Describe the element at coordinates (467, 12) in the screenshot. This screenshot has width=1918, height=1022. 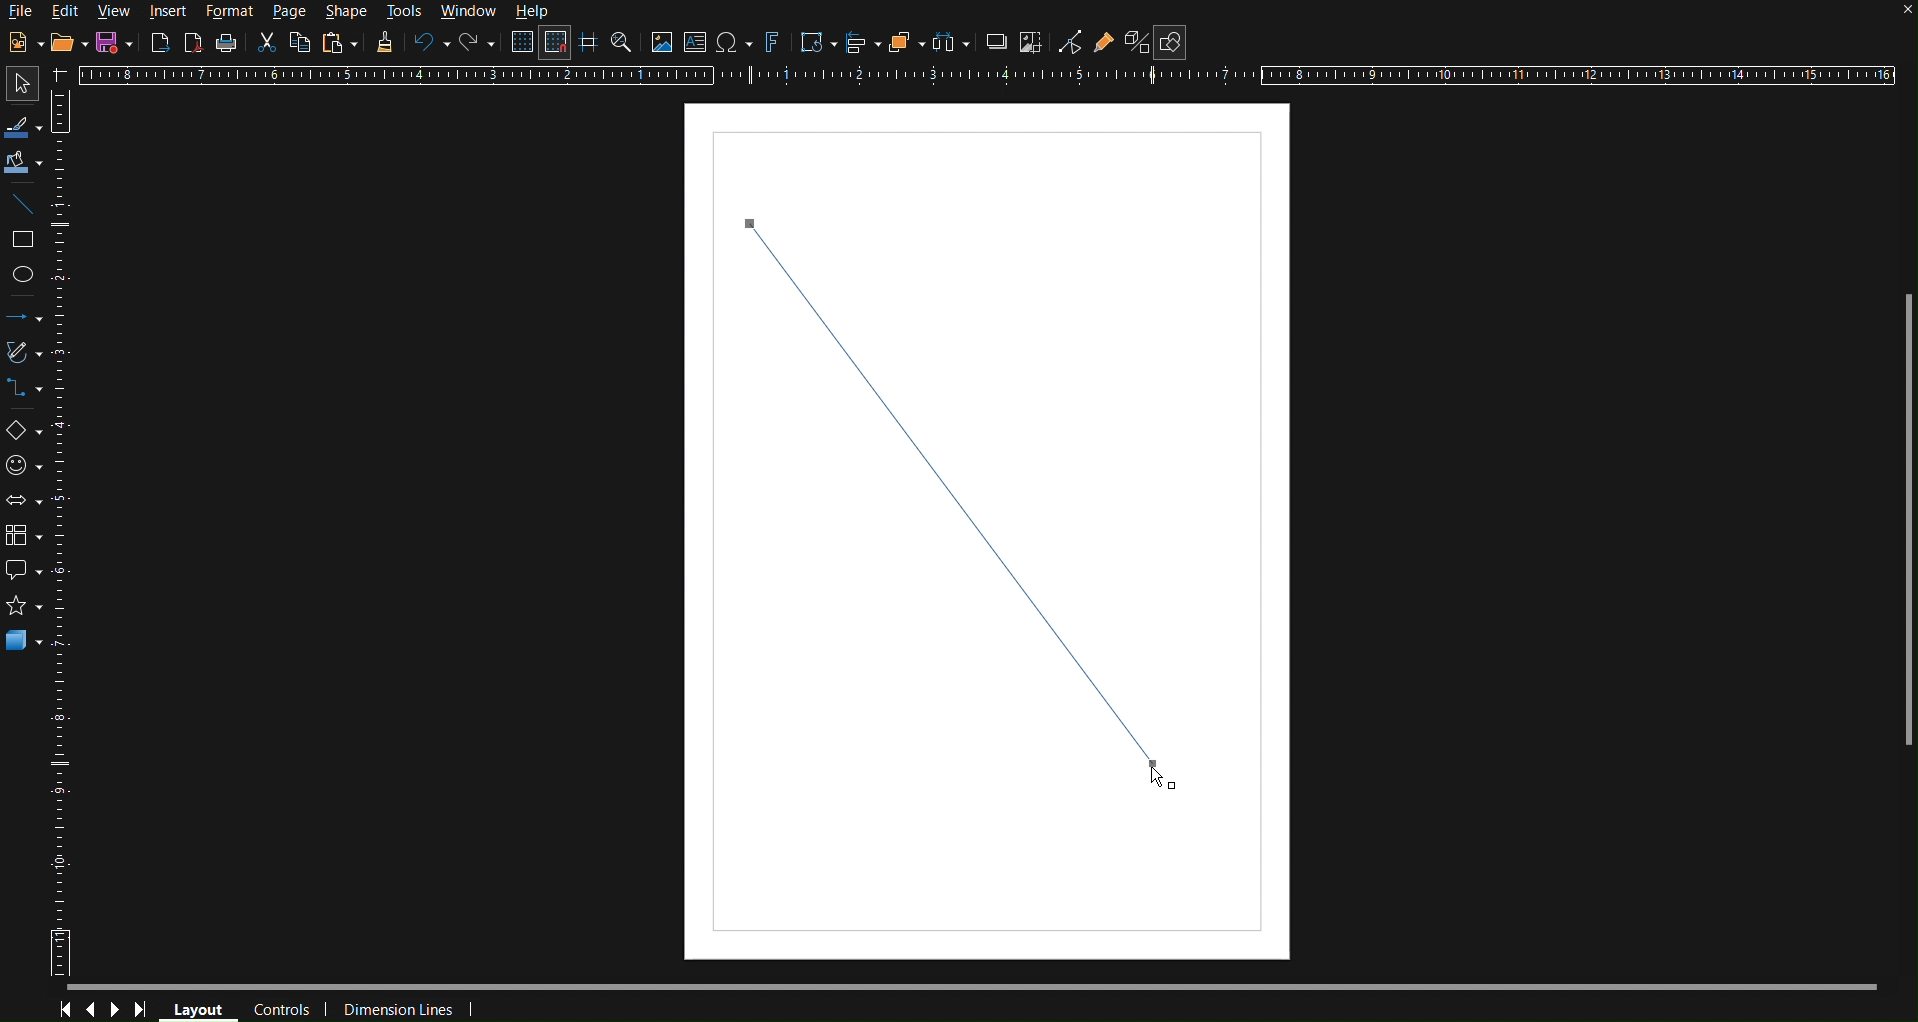
I see `Window` at that location.